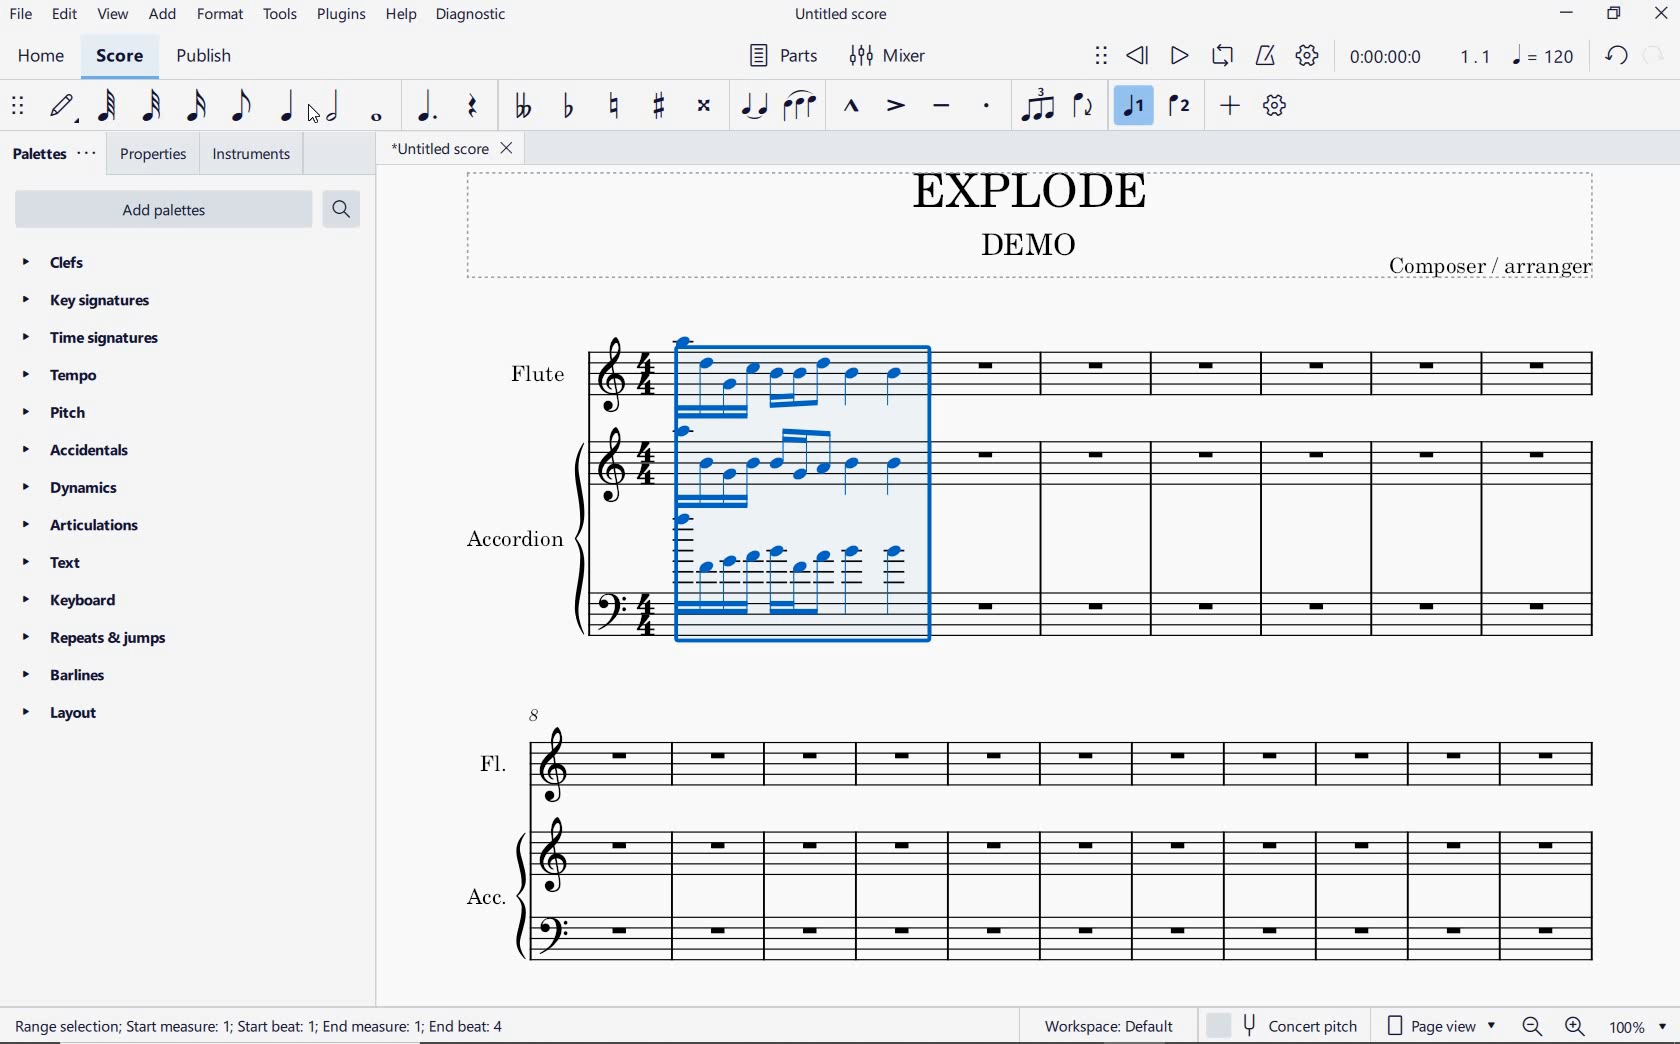 Image resolution: width=1680 pixels, height=1044 pixels. What do you see at coordinates (893, 54) in the screenshot?
I see `mixer` at bounding box center [893, 54].